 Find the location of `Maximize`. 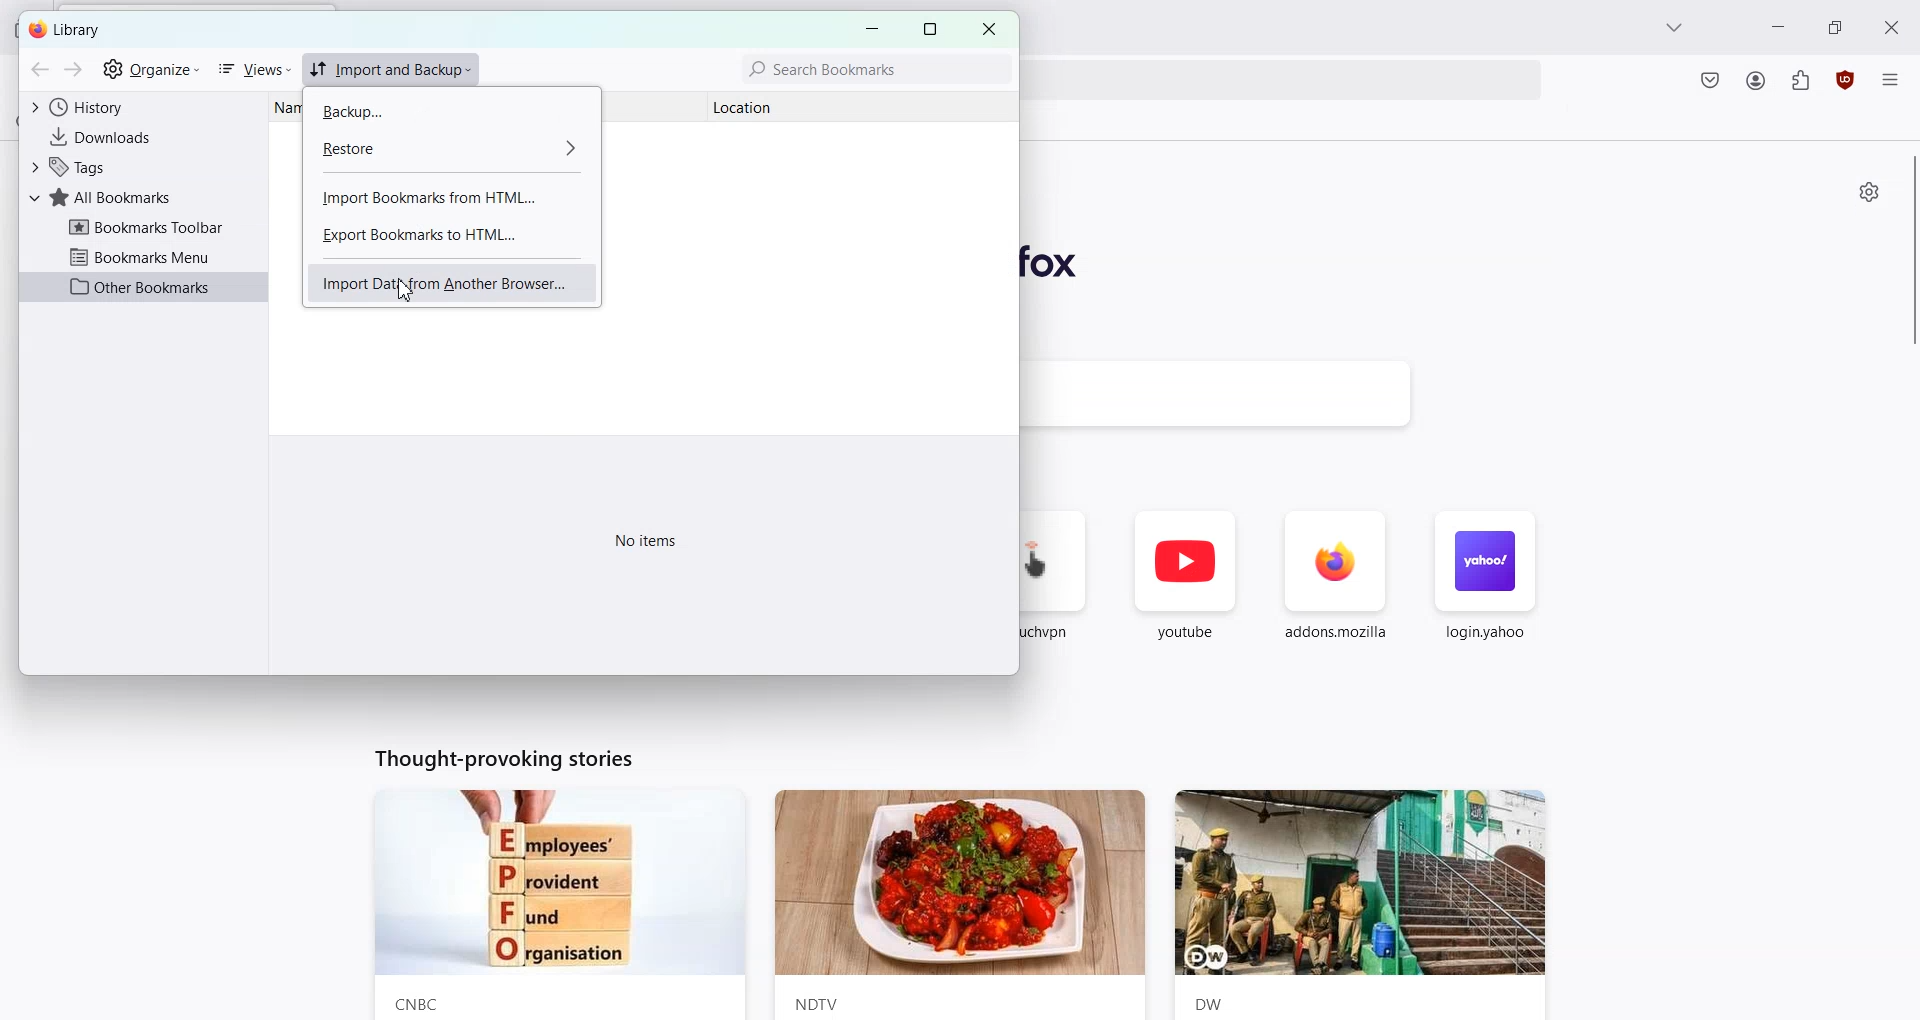

Maximize is located at coordinates (1834, 25).